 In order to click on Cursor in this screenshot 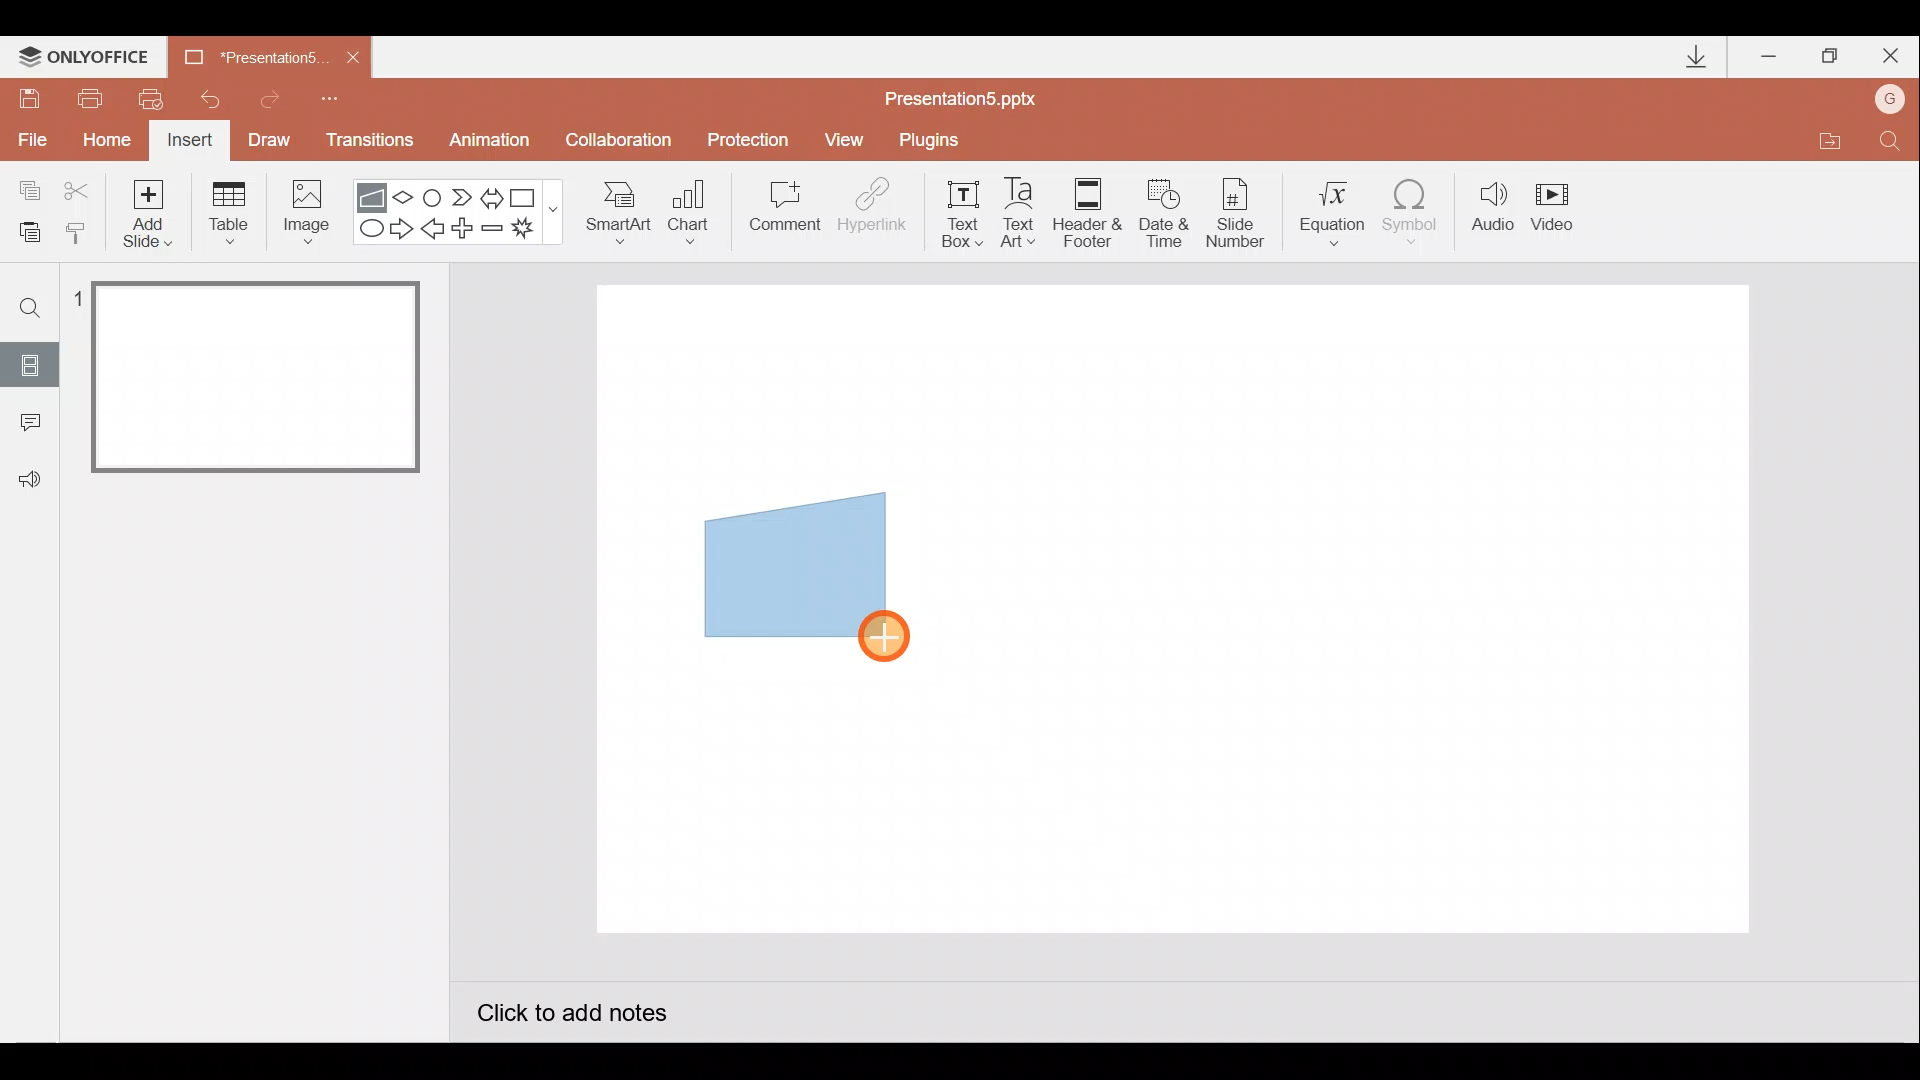, I will do `click(887, 631)`.